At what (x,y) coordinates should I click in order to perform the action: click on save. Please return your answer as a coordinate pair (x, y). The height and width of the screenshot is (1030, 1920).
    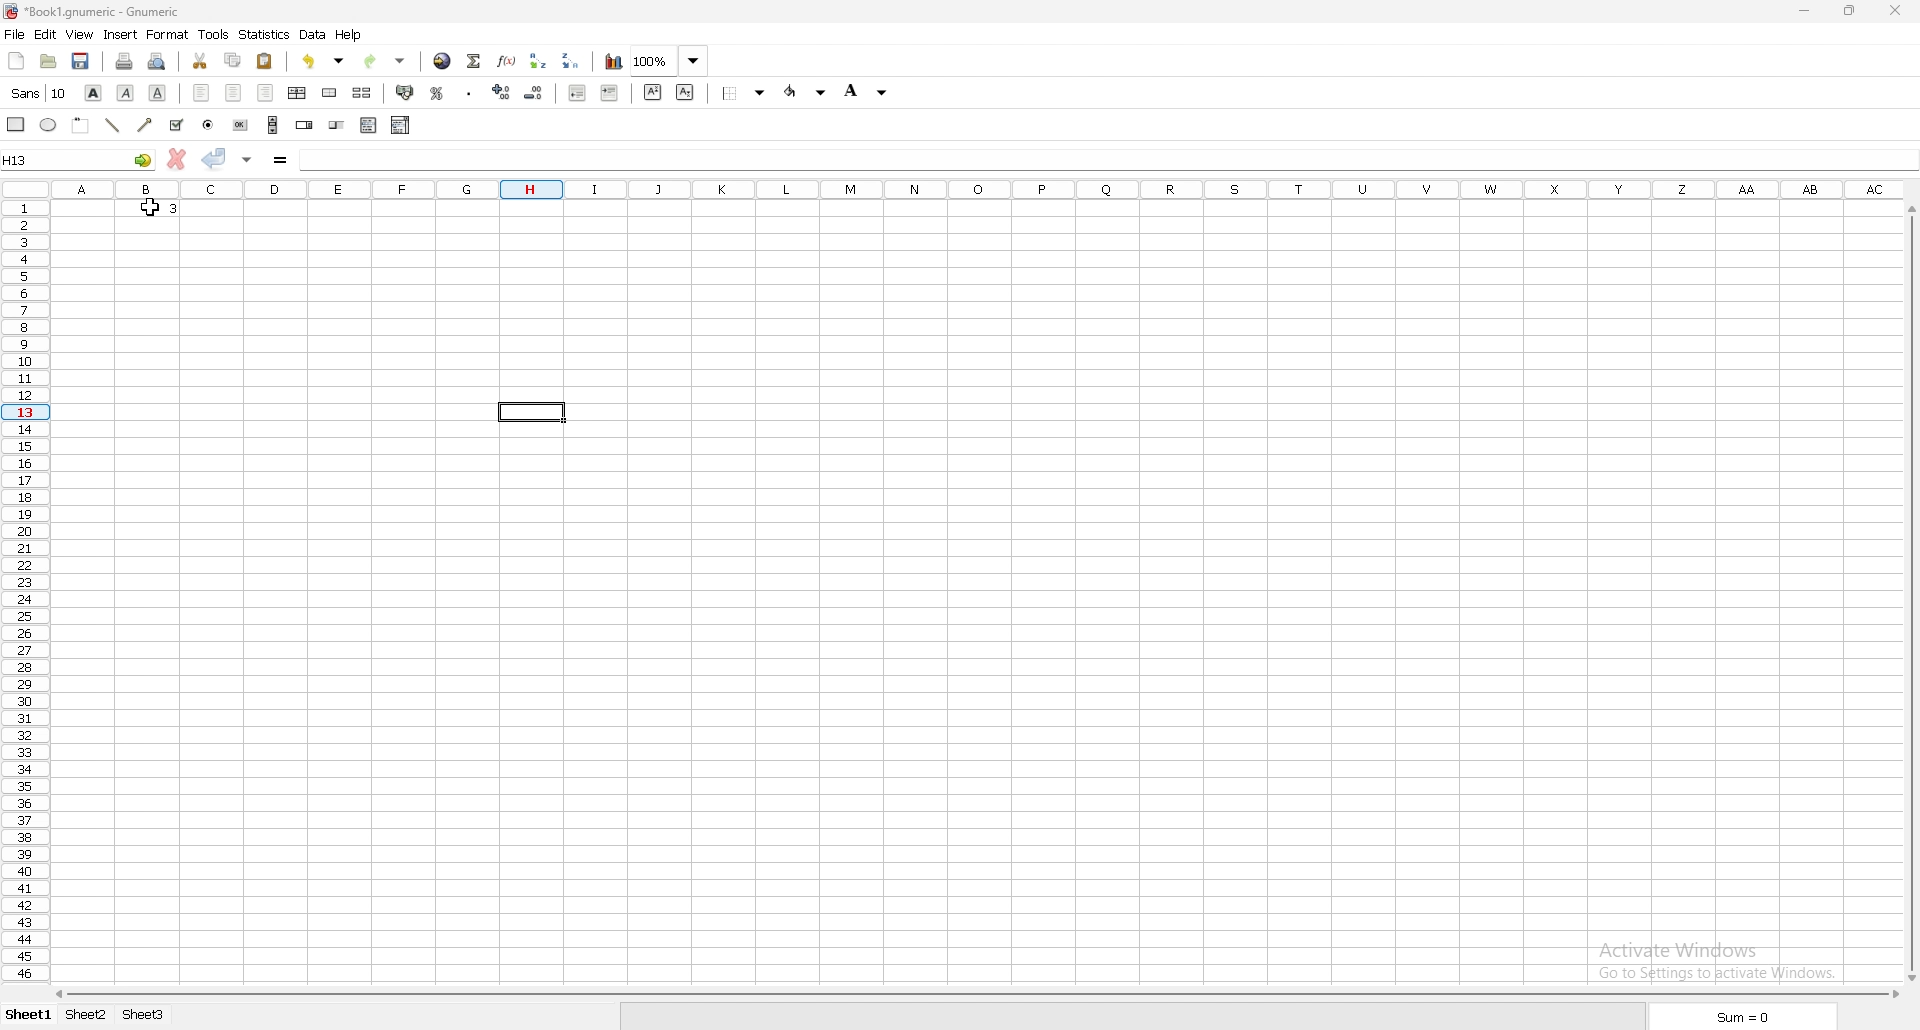
    Looking at the image, I should click on (81, 60).